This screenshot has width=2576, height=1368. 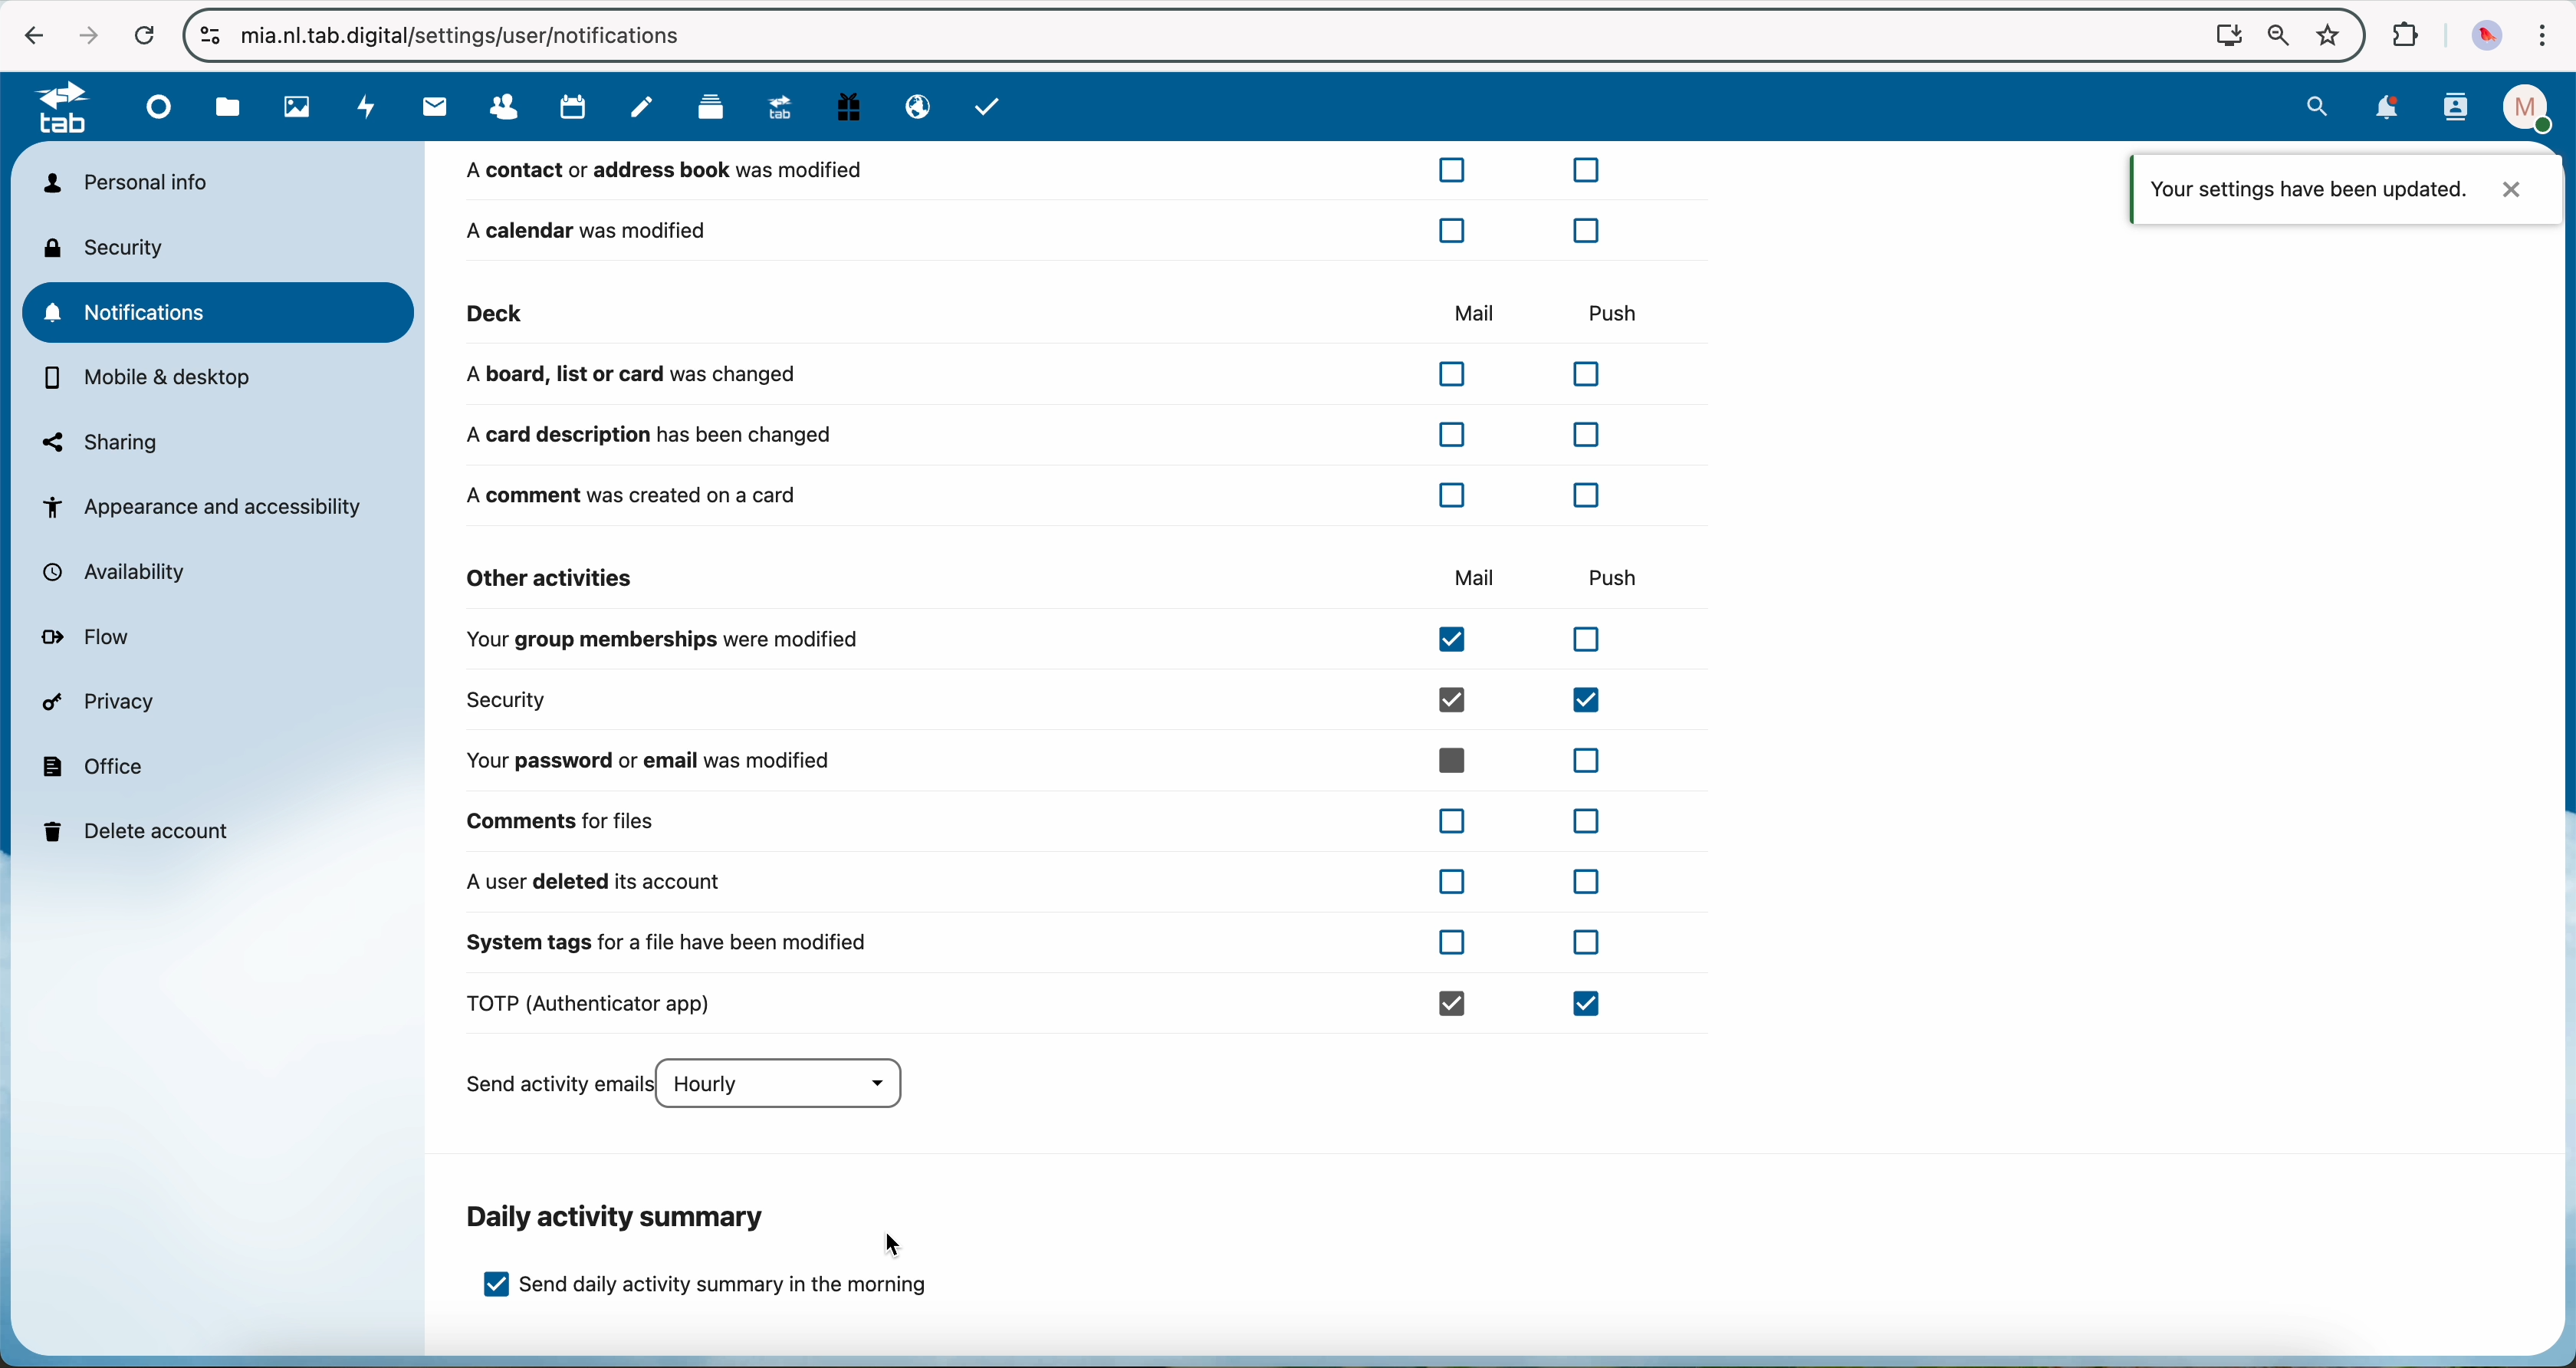 I want to click on deck, so click(x=814, y=313).